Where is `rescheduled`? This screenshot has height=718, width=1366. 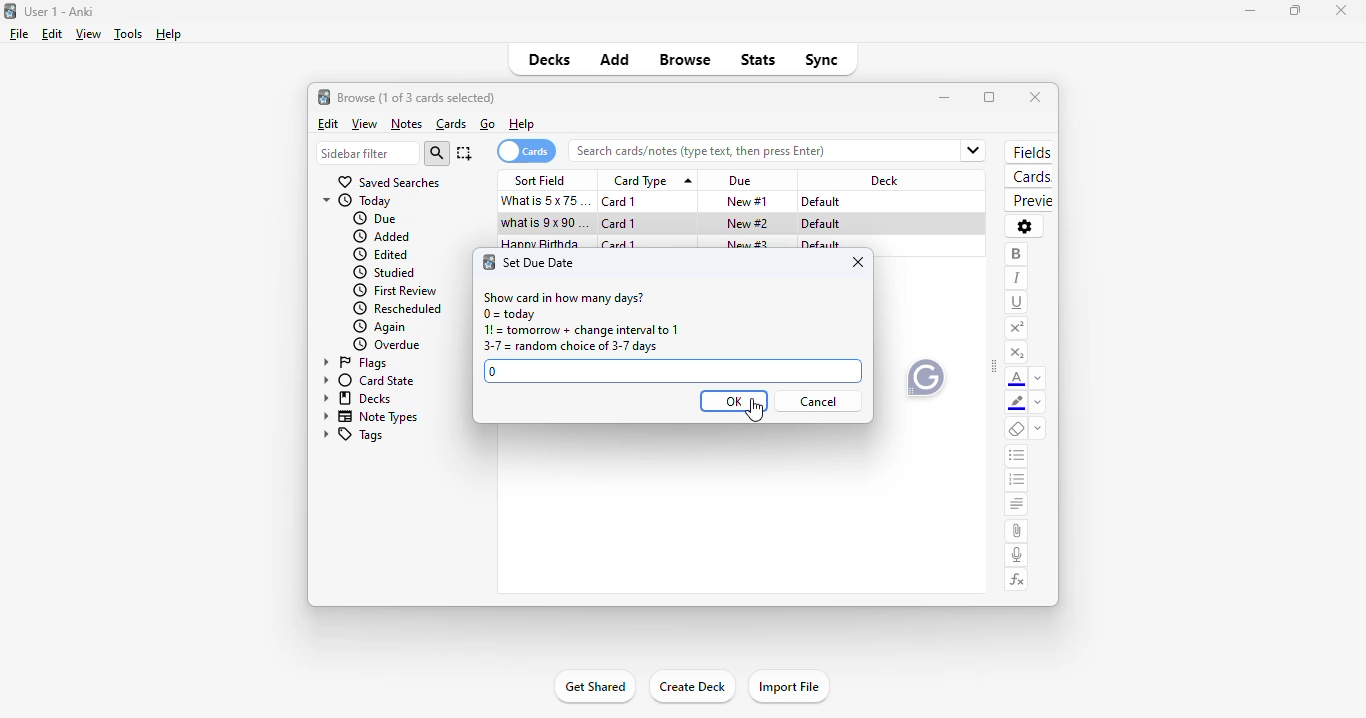
rescheduled is located at coordinates (398, 309).